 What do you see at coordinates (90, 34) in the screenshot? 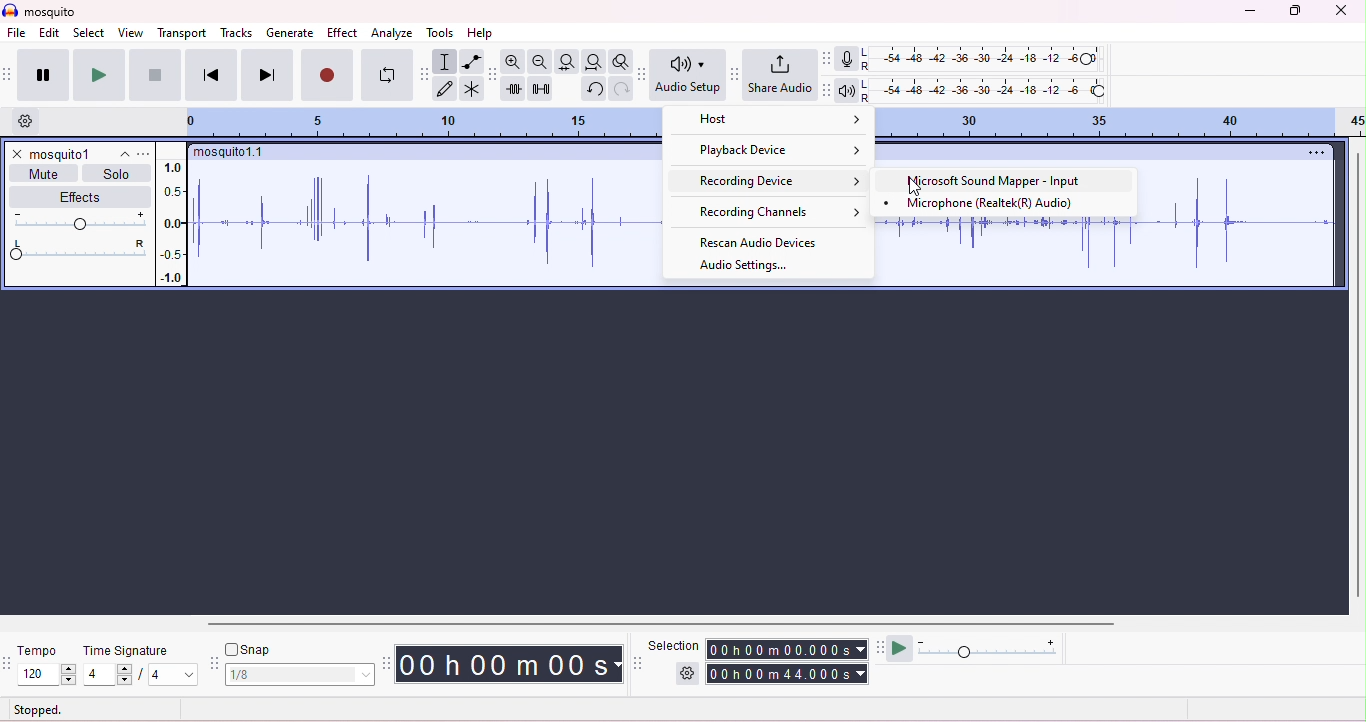
I see `select` at bounding box center [90, 34].